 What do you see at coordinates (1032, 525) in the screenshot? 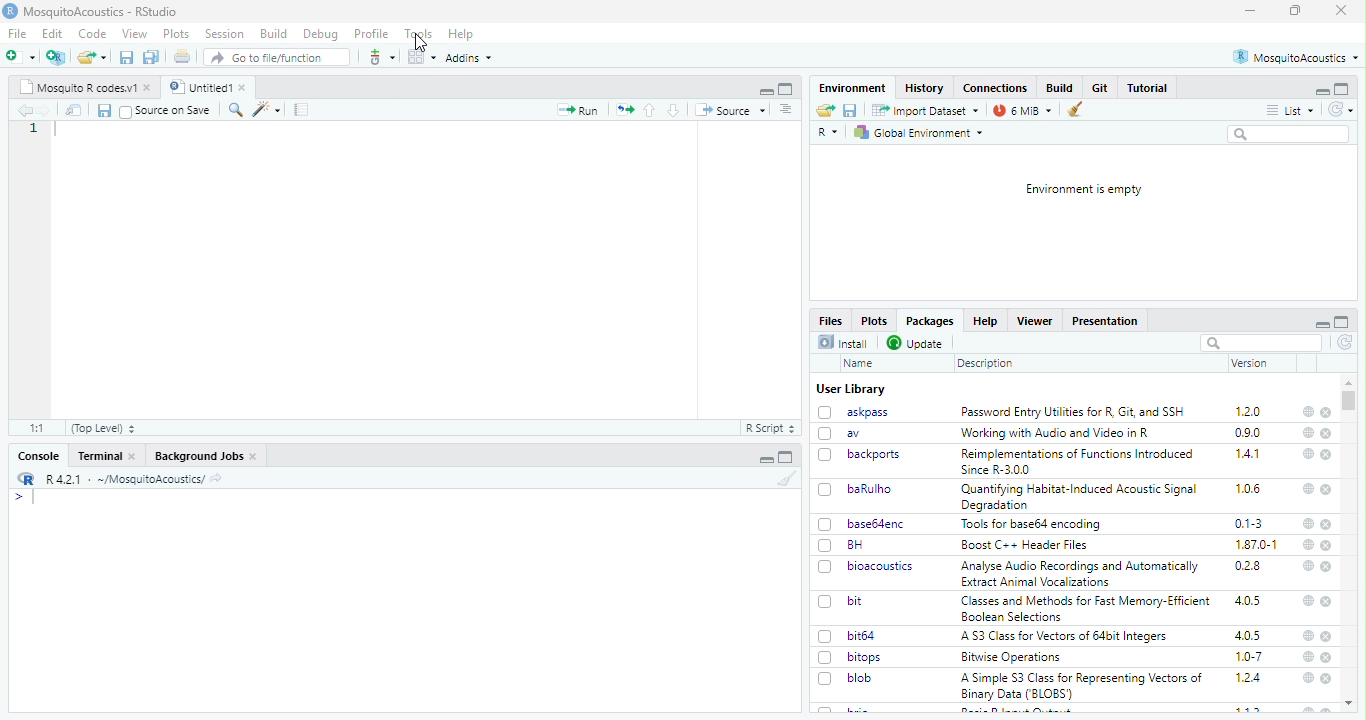
I see `Tools for base64 encoding` at bounding box center [1032, 525].